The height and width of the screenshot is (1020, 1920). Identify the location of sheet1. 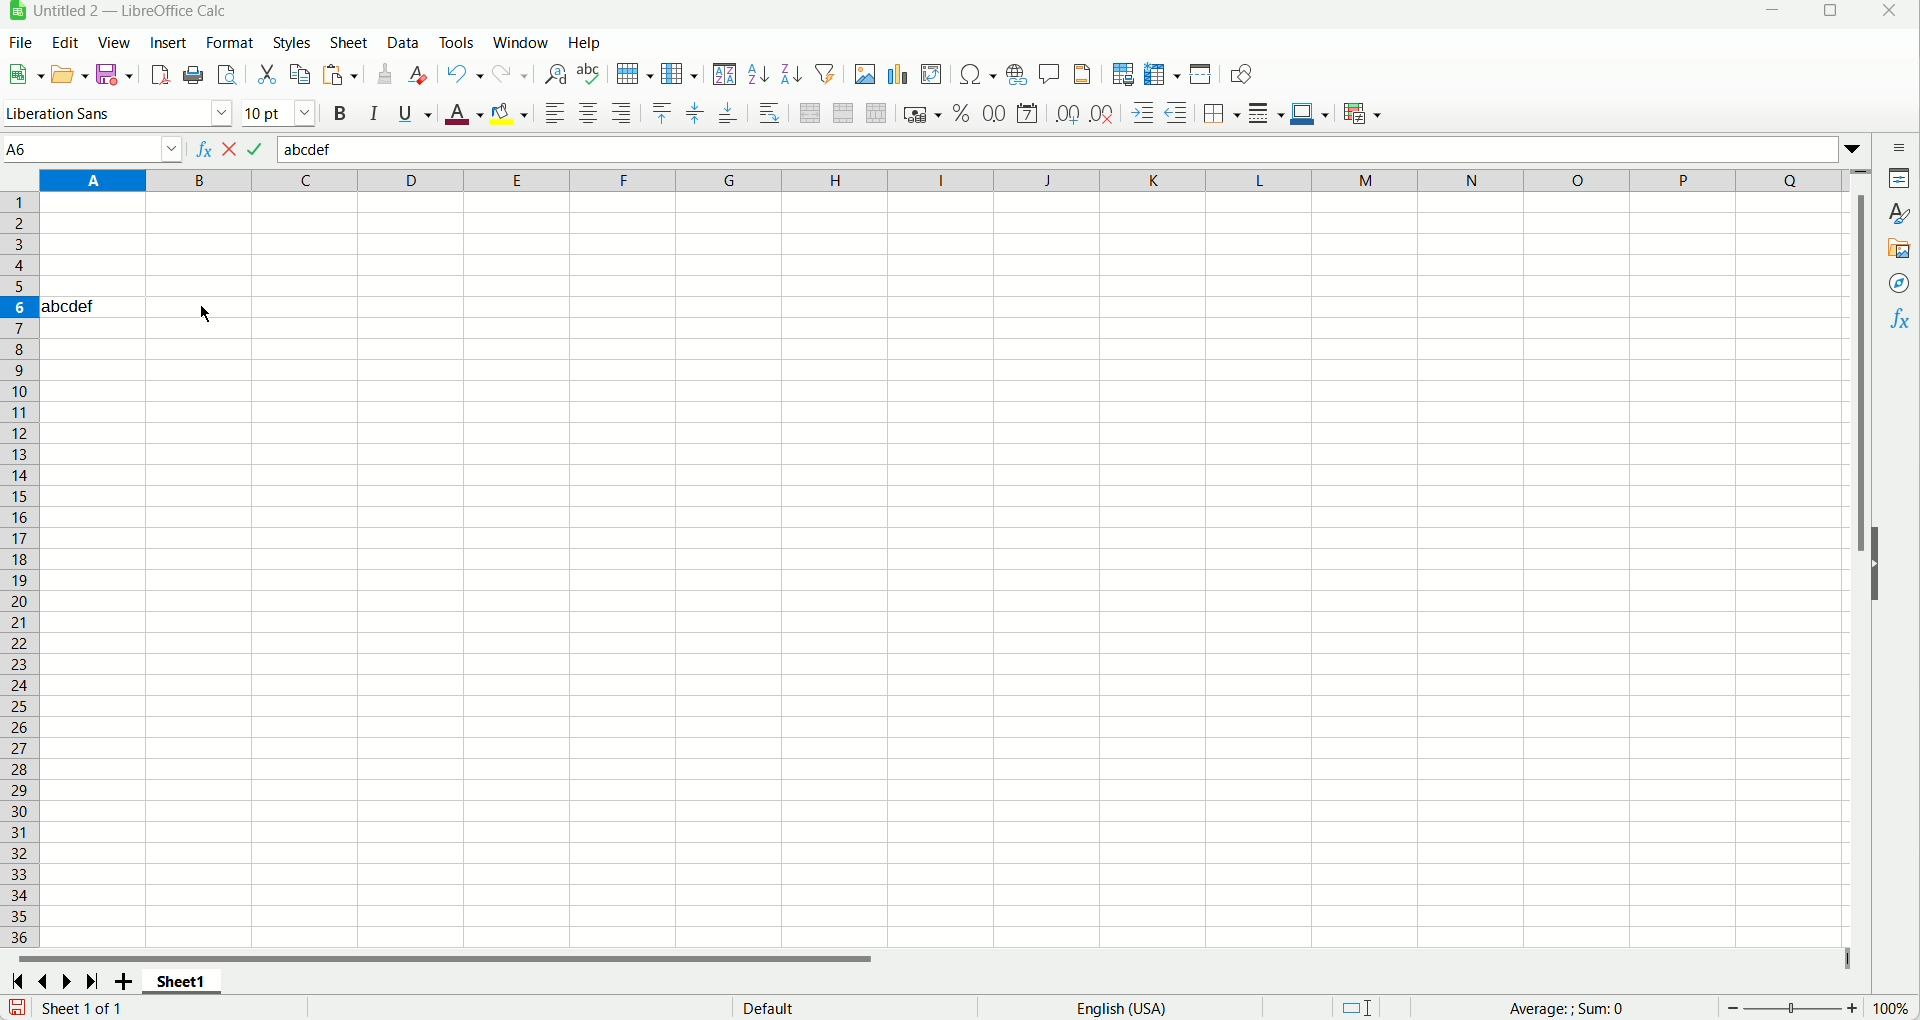
(185, 981).